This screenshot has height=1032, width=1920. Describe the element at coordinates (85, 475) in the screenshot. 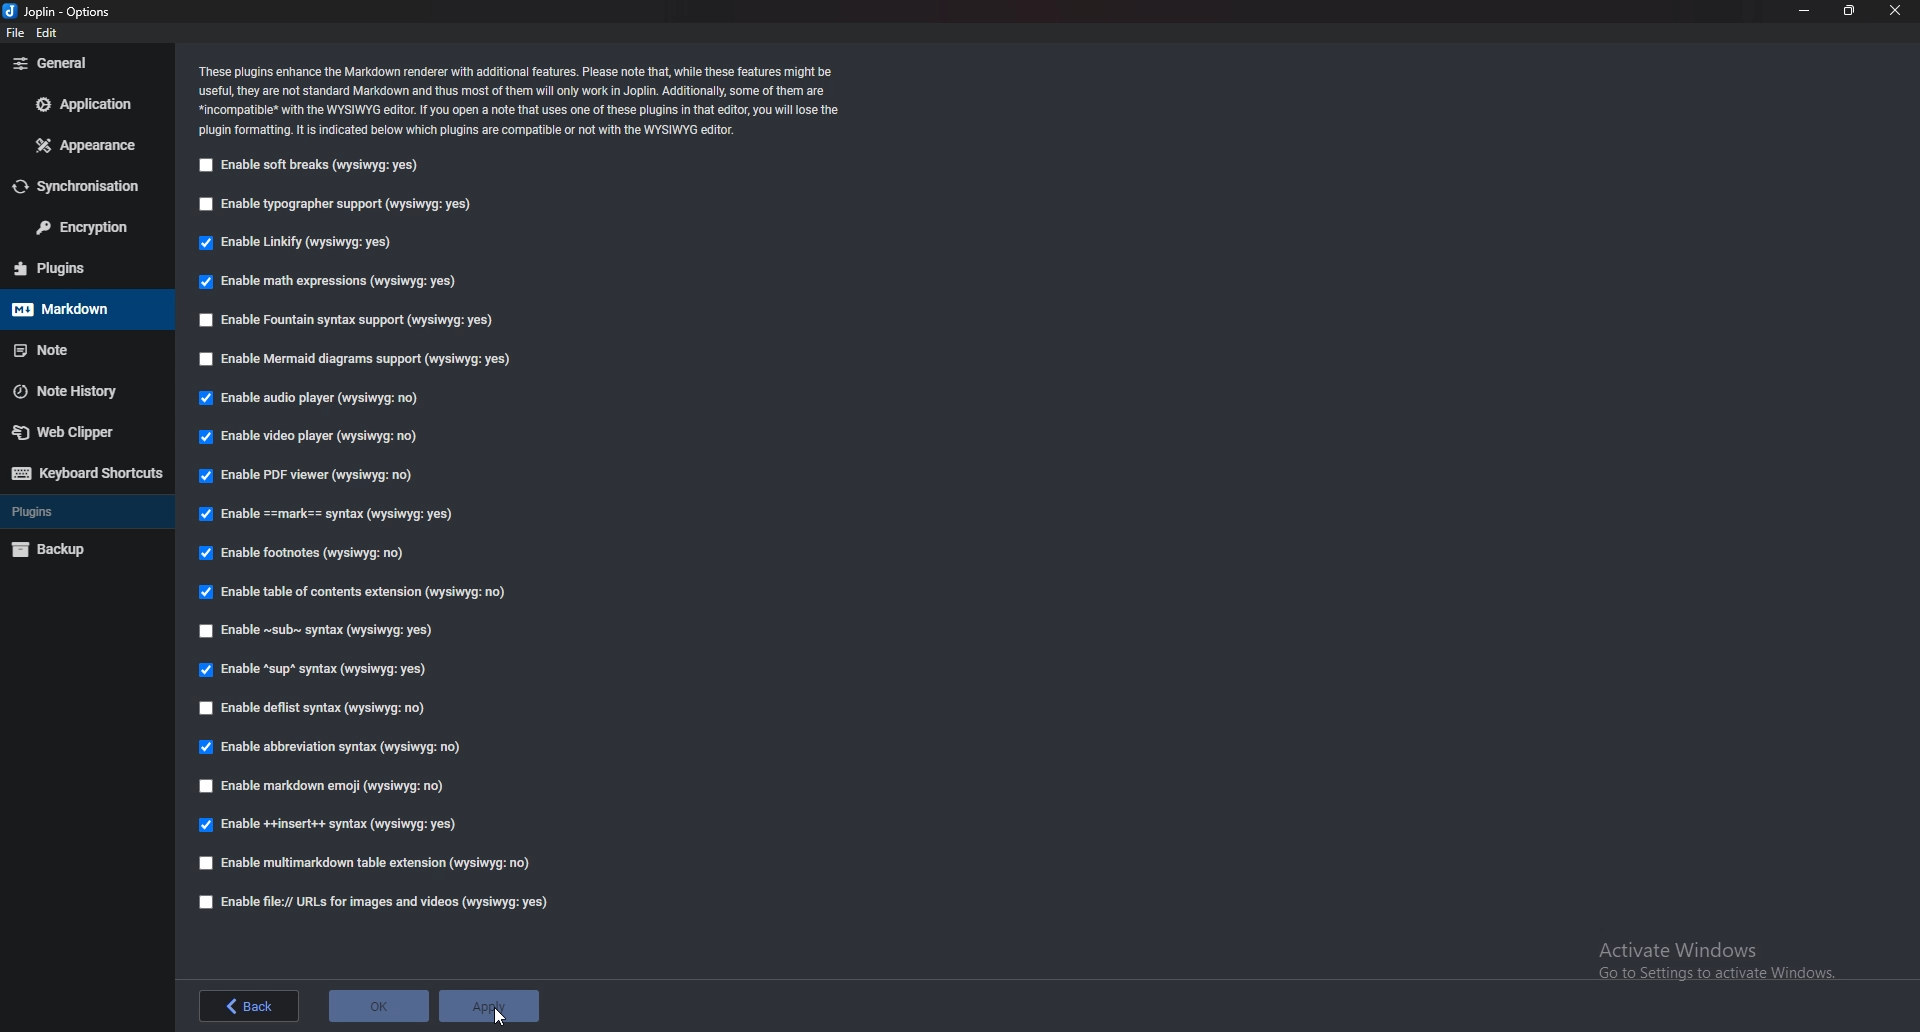

I see `Keyboard shortcuts` at that location.